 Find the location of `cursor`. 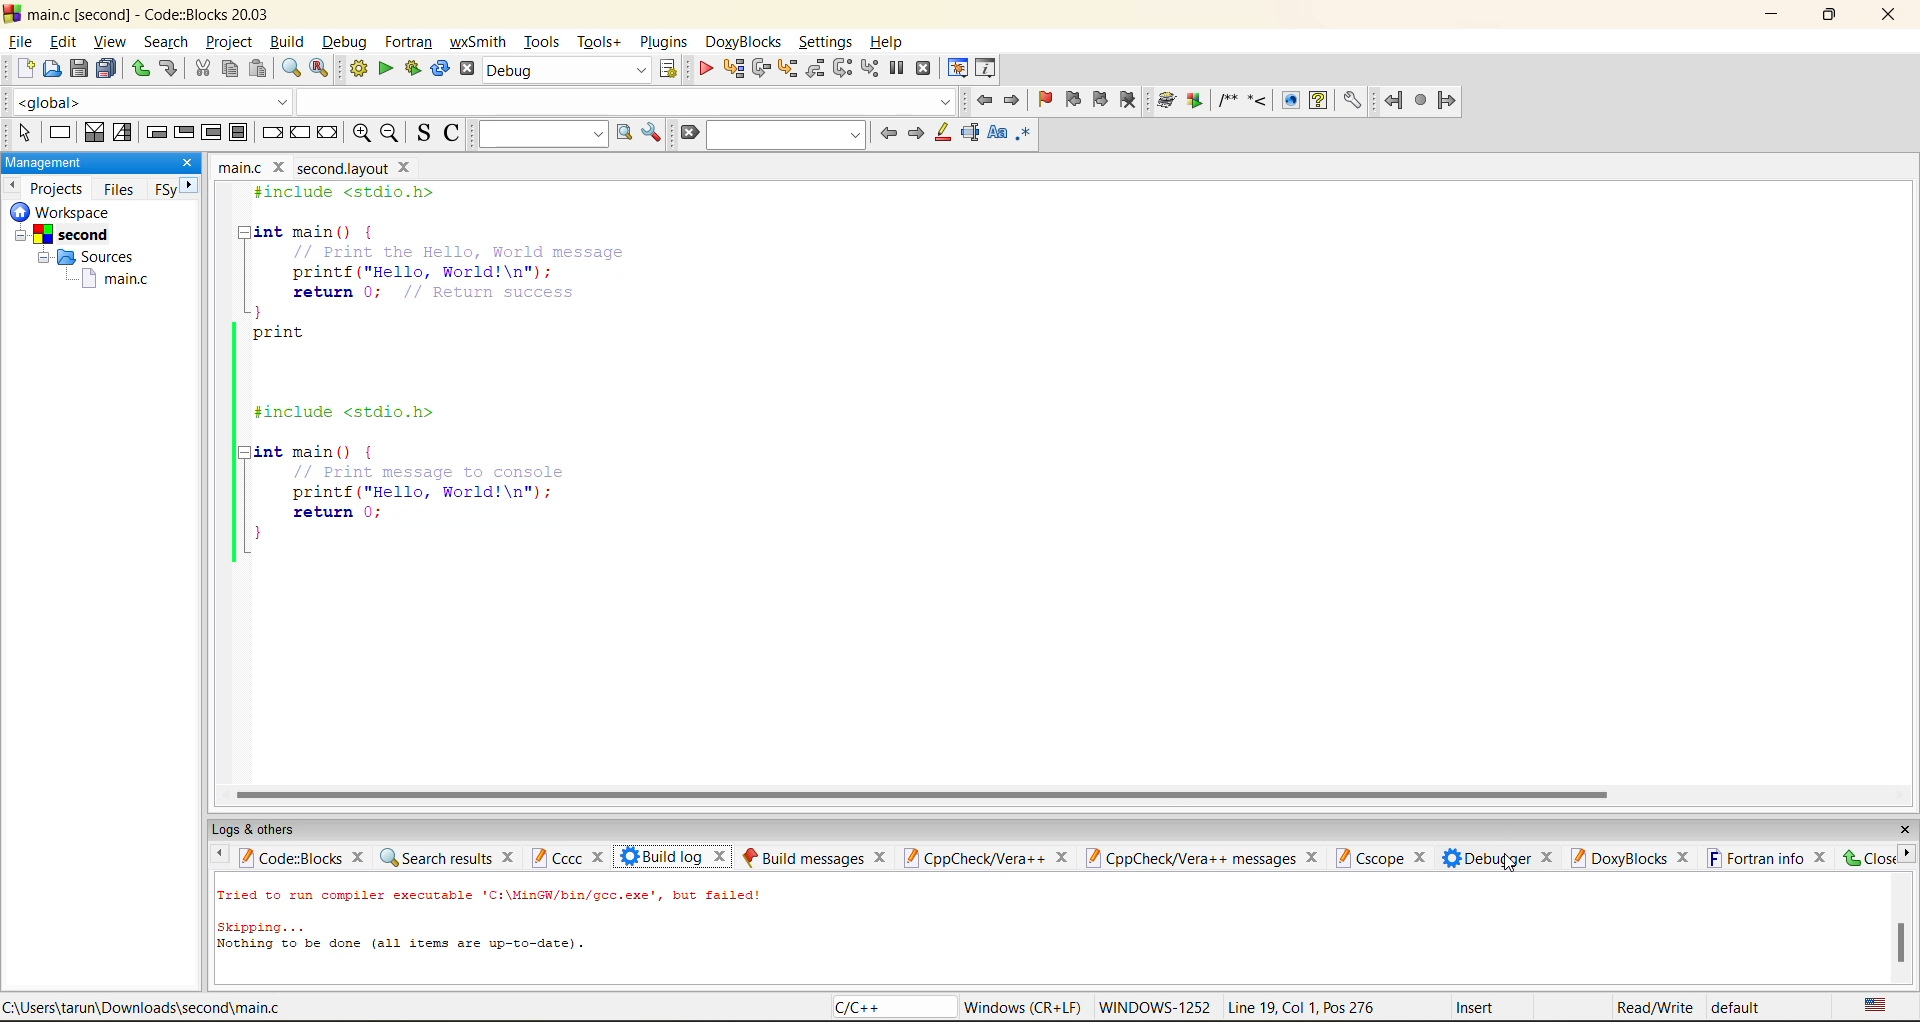

cursor is located at coordinates (1512, 862).